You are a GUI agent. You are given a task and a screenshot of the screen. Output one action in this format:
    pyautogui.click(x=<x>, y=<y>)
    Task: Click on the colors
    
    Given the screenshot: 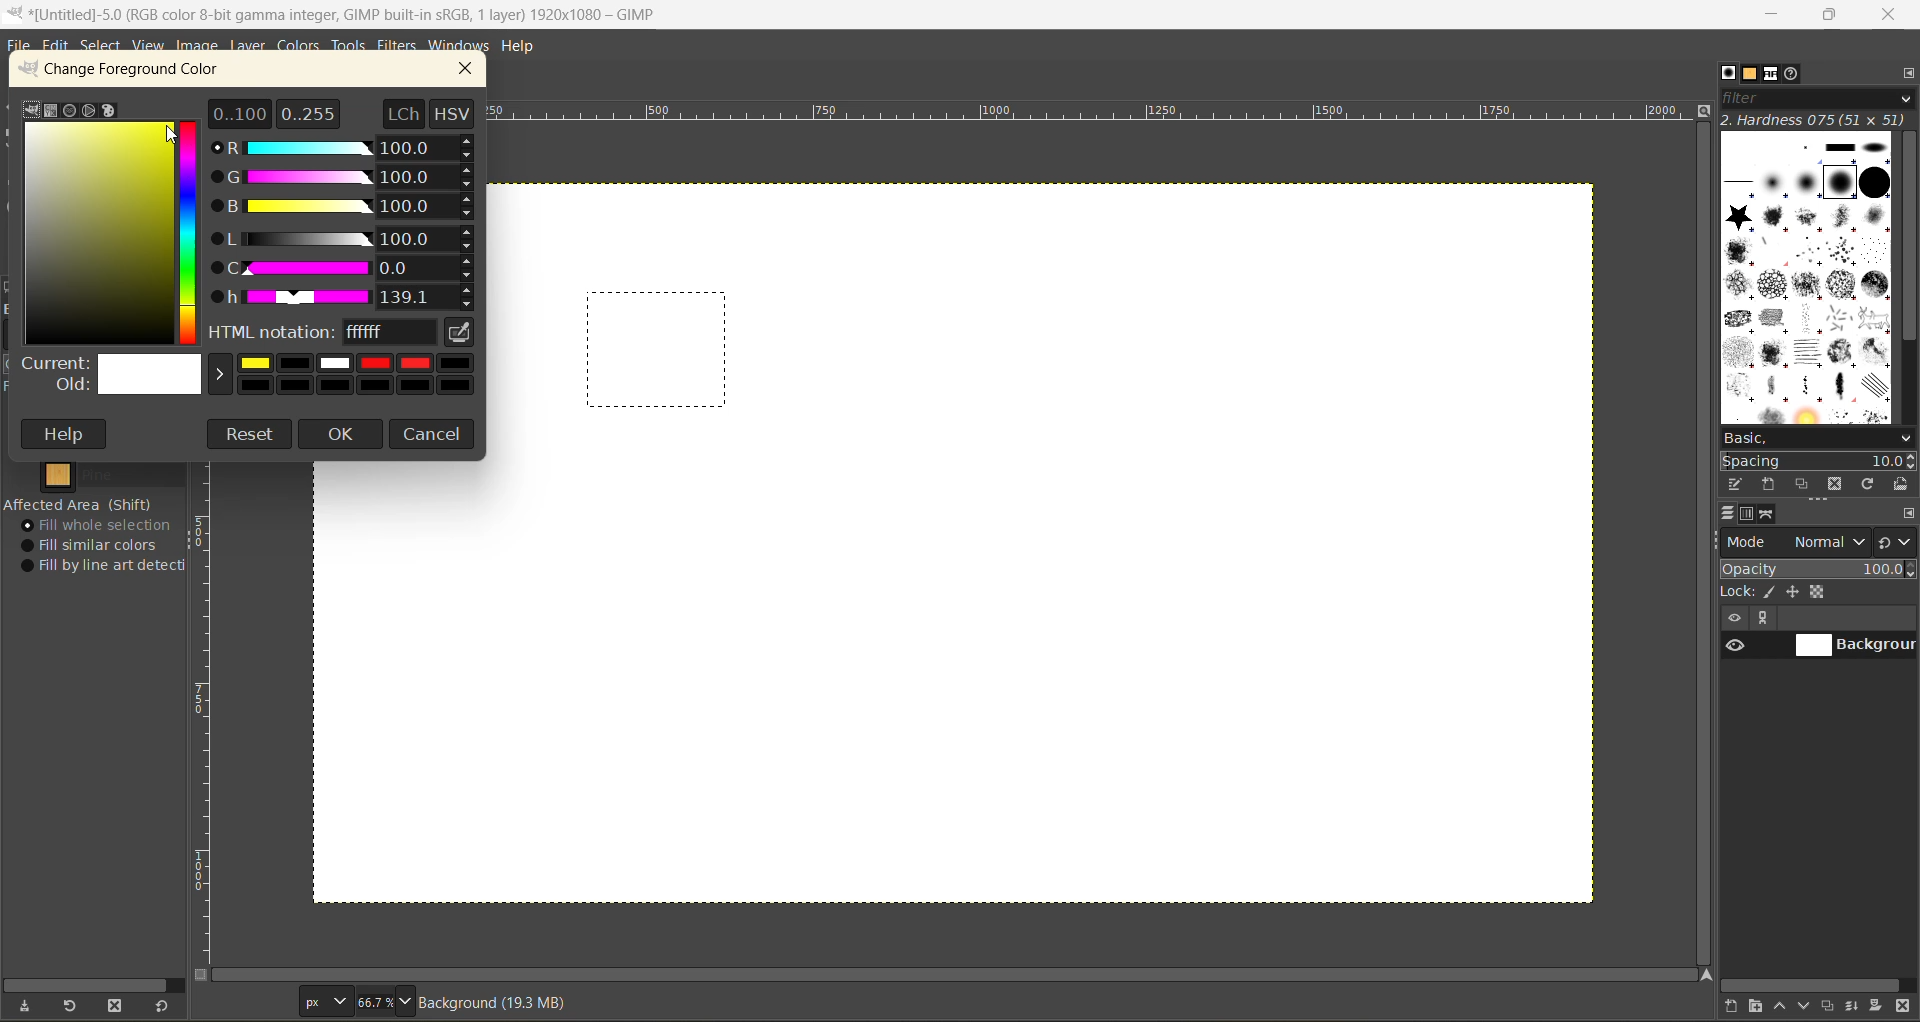 What is the action you would take?
    pyautogui.click(x=301, y=47)
    